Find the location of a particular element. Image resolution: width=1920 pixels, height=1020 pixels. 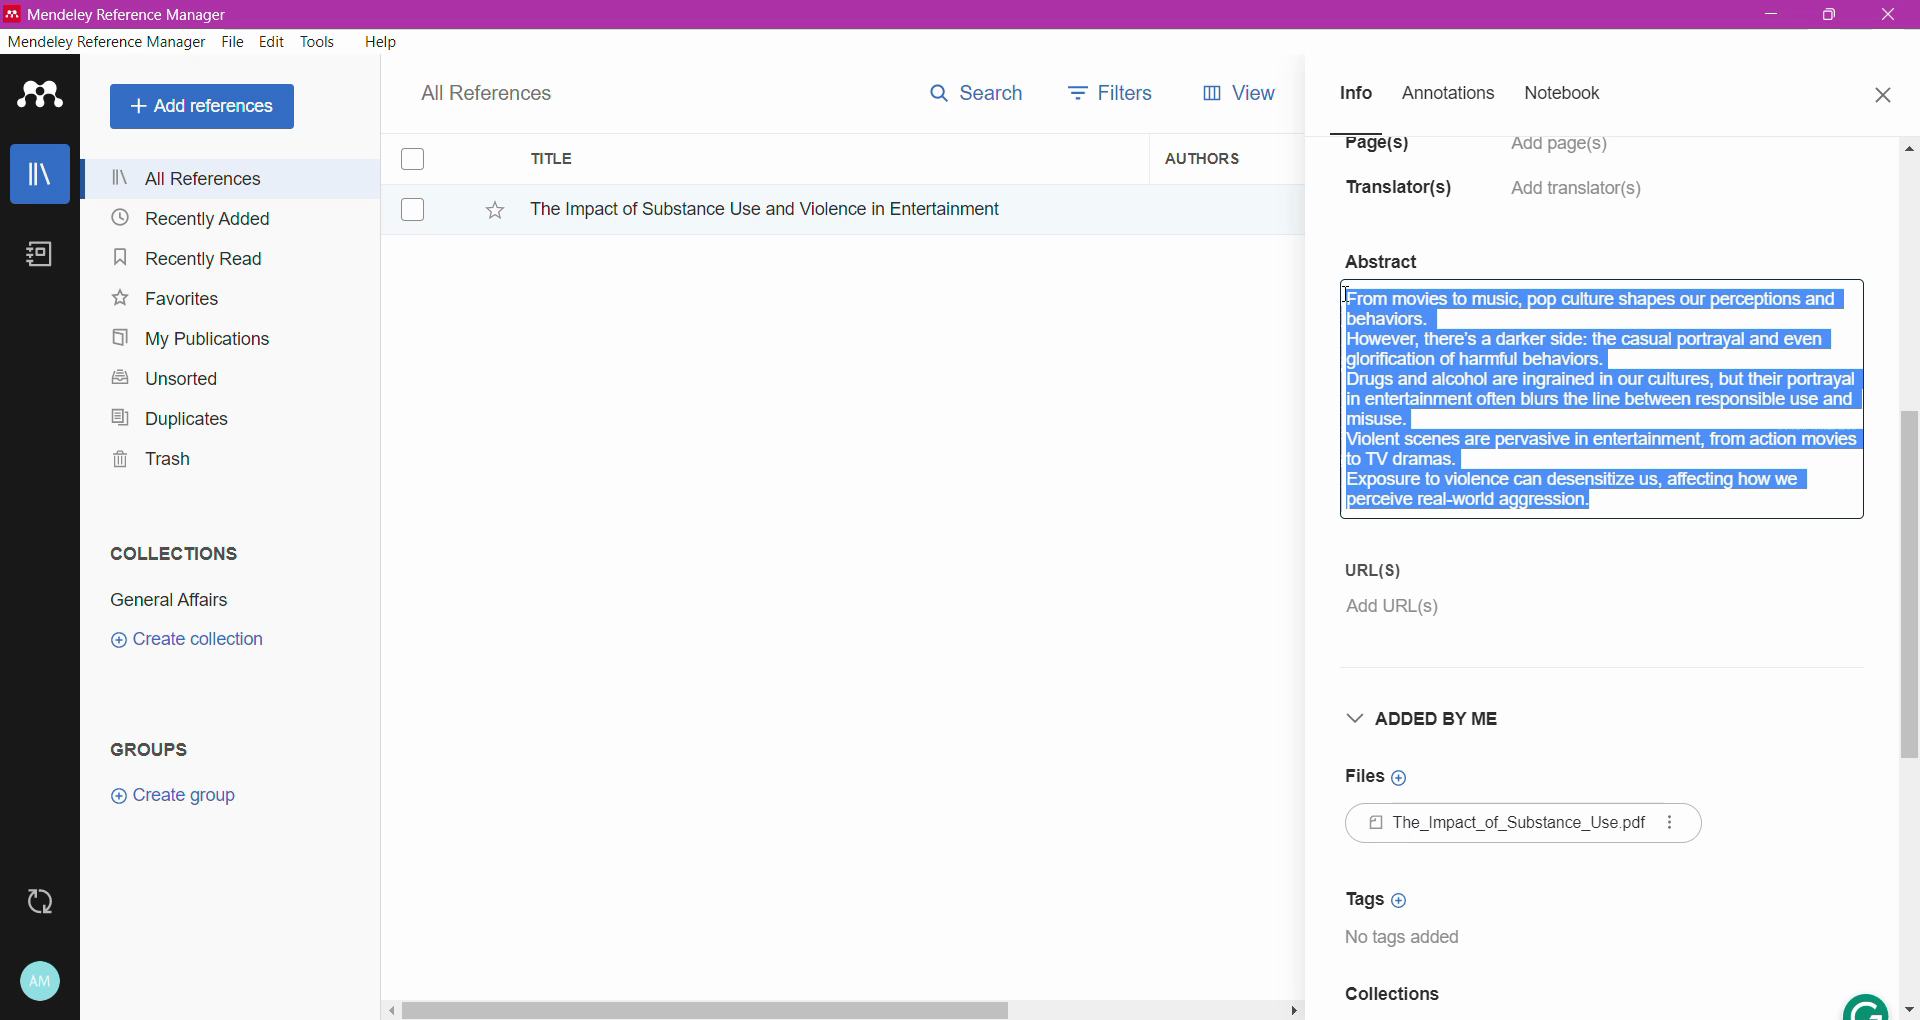

Collections is located at coordinates (169, 549).